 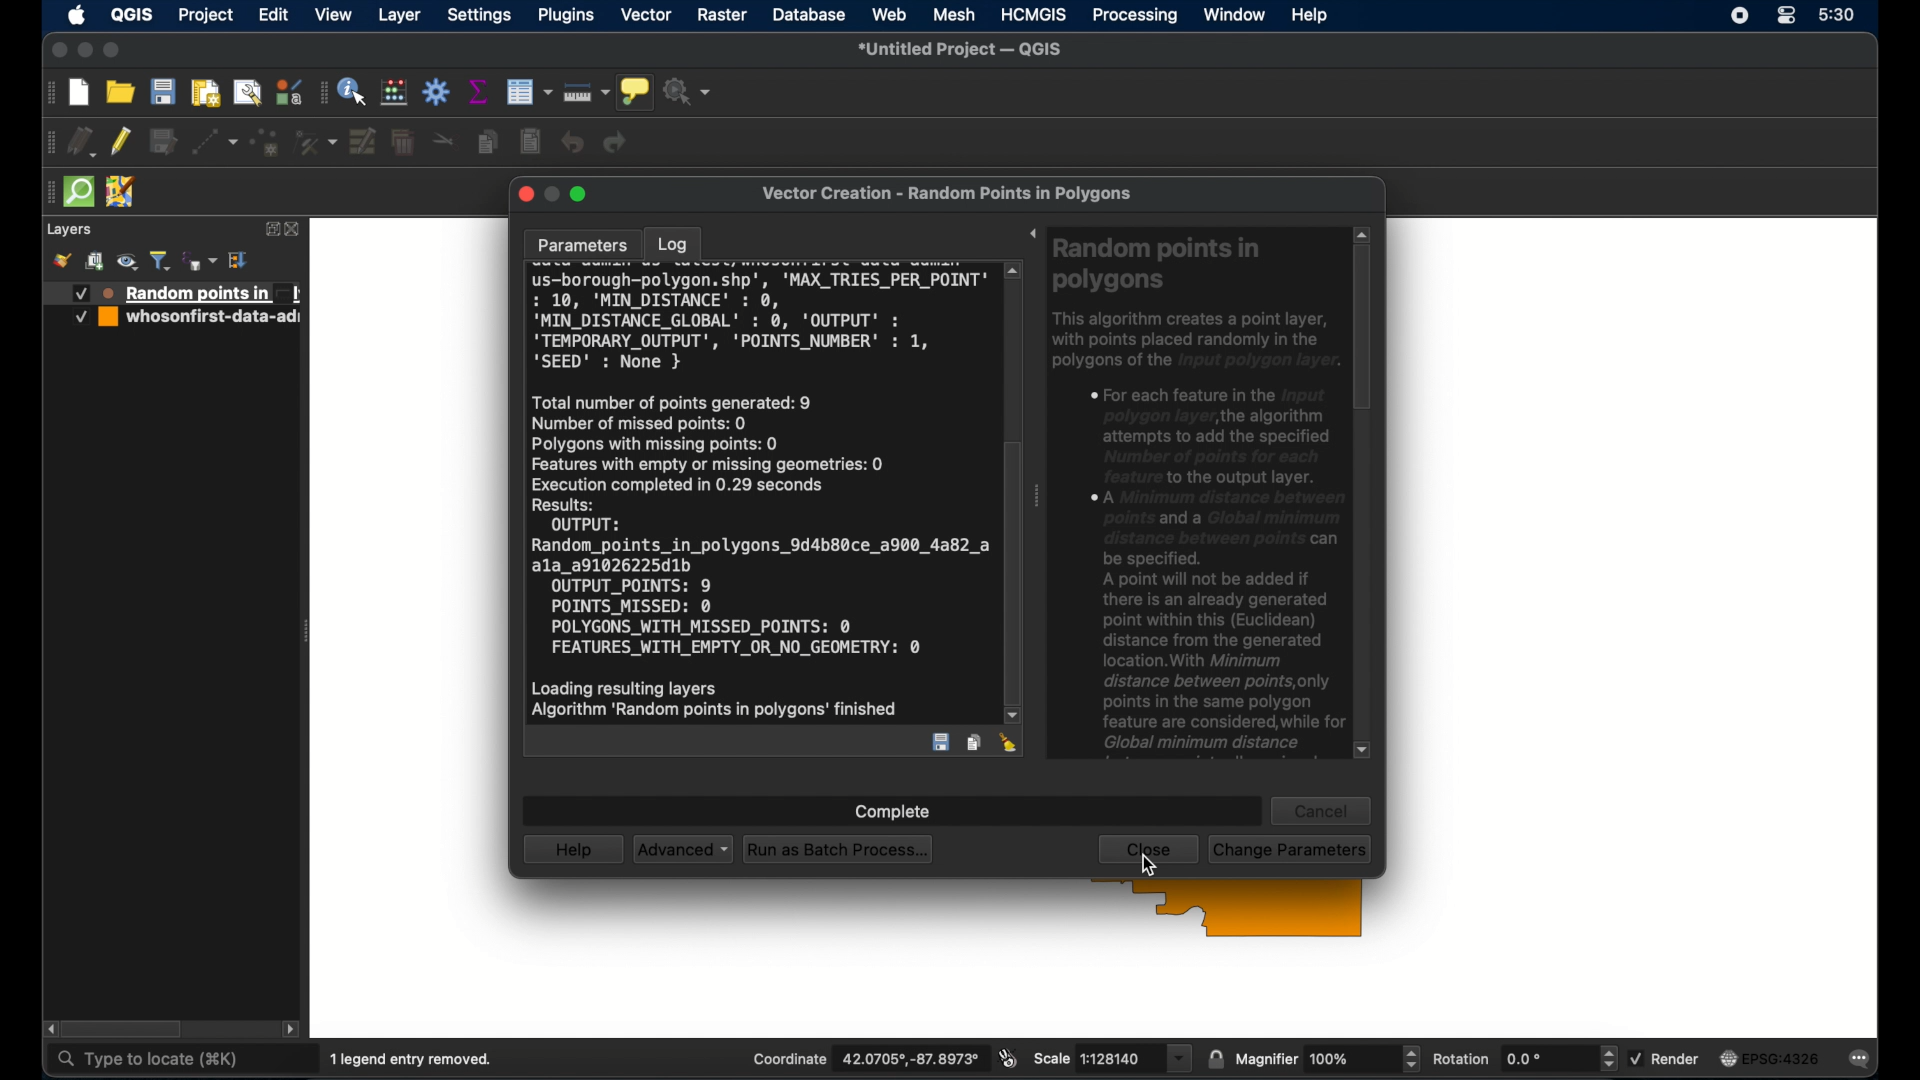 What do you see at coordinates (524, 193) in the screenshot?
I see `close` at bounding box center [524, 193].